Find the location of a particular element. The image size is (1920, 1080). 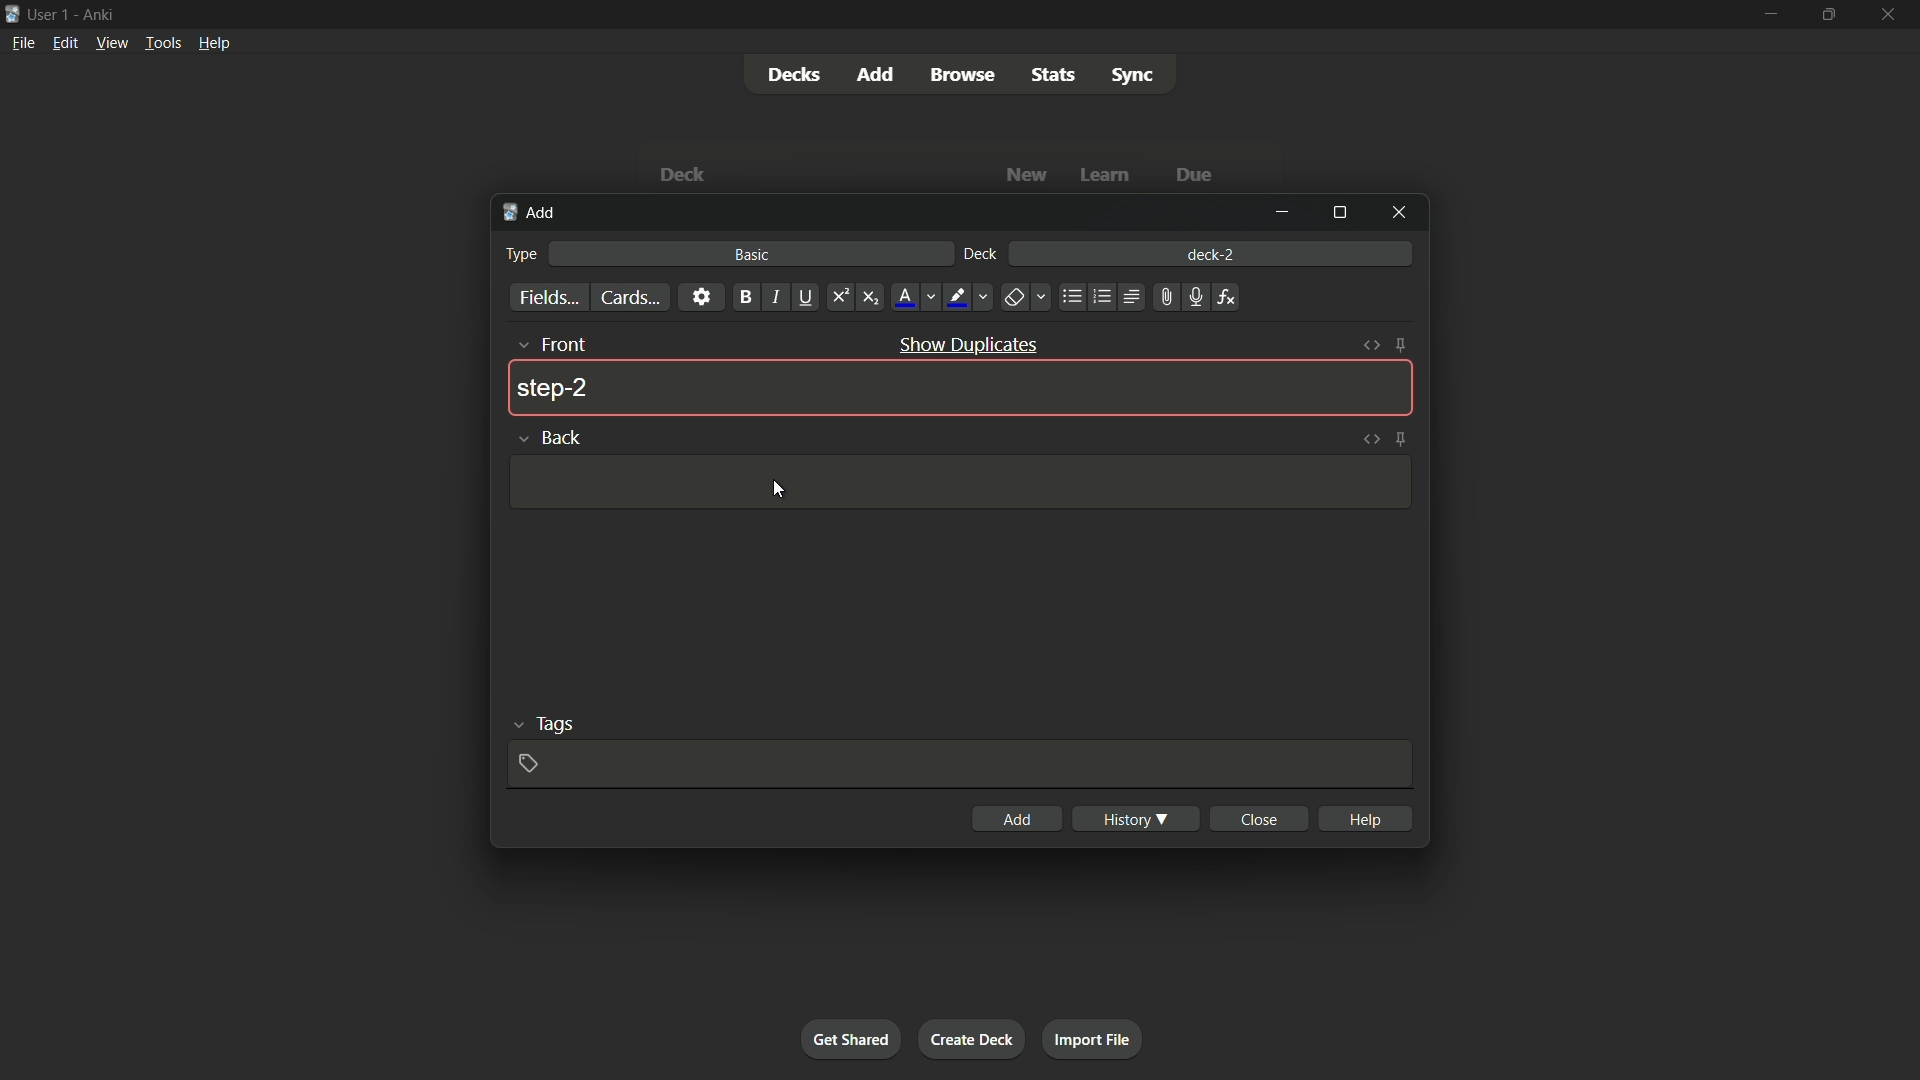

new is located at coordinates (1027, 175).